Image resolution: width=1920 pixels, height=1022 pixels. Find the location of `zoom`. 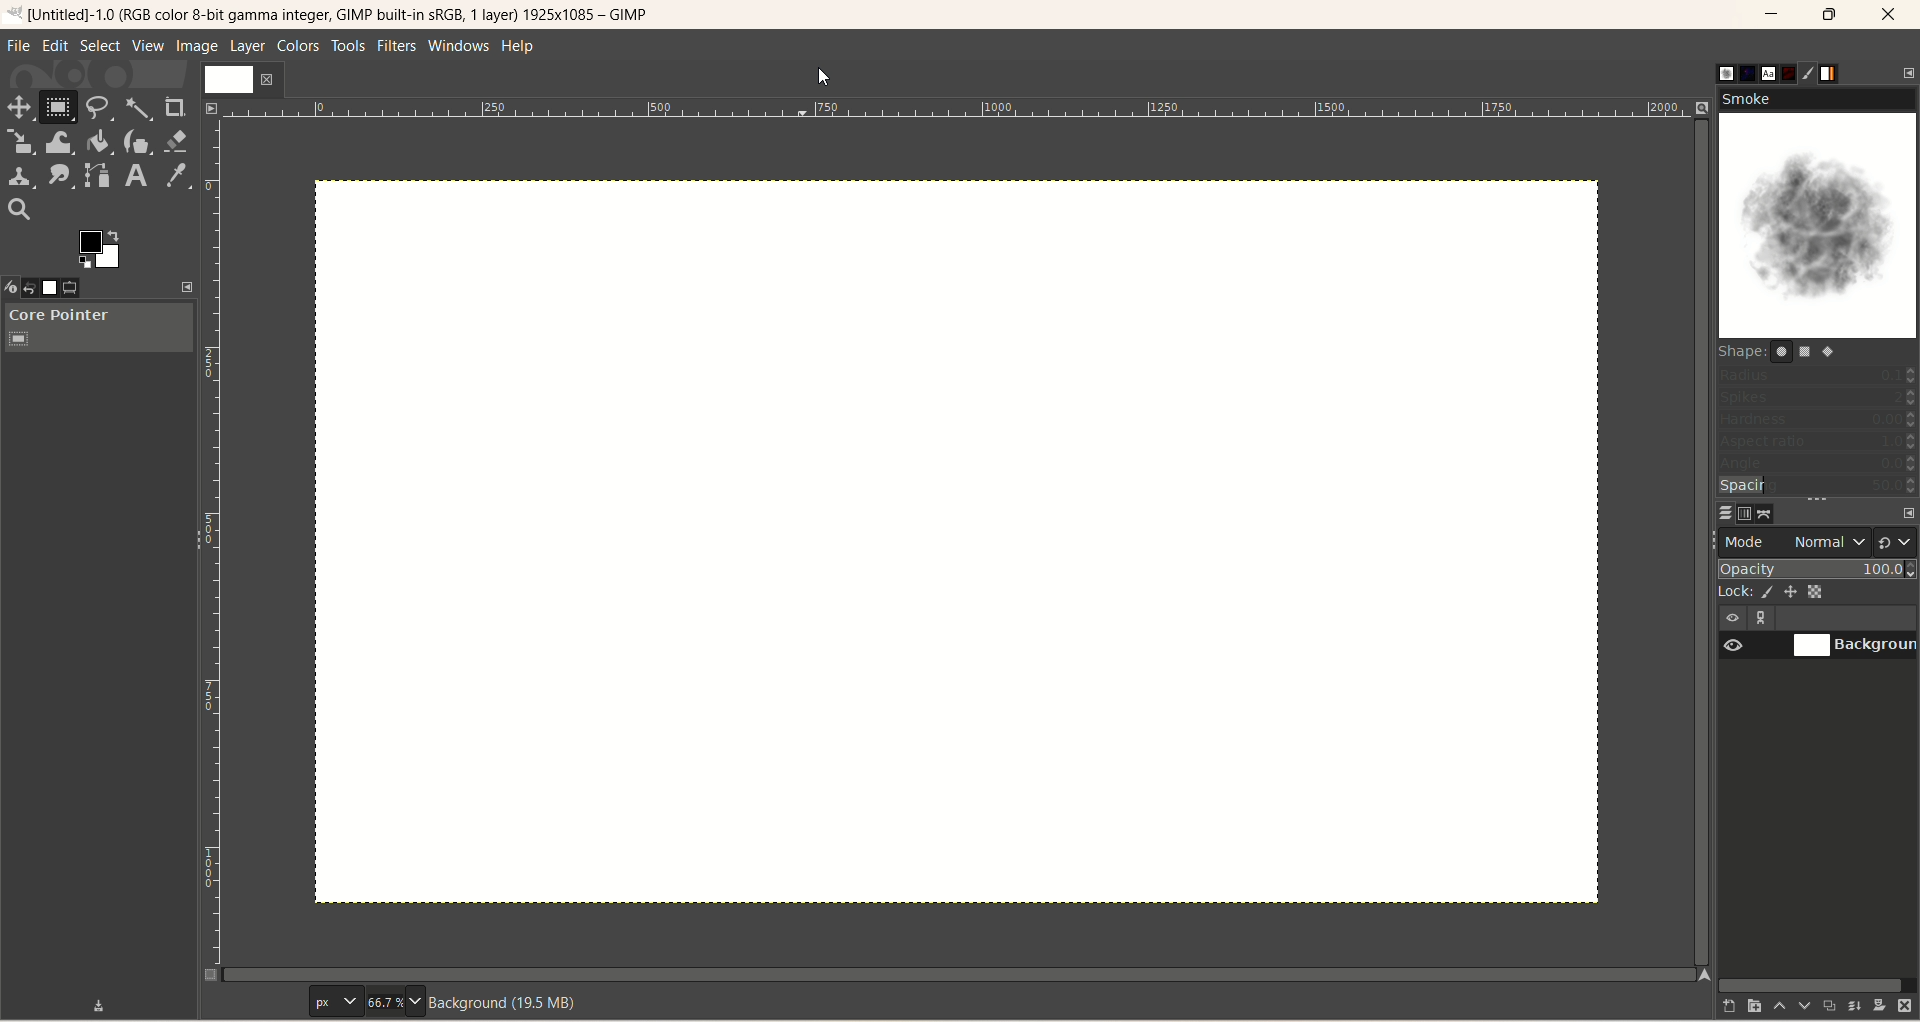

zoom is located at coordinates (1704, 109).